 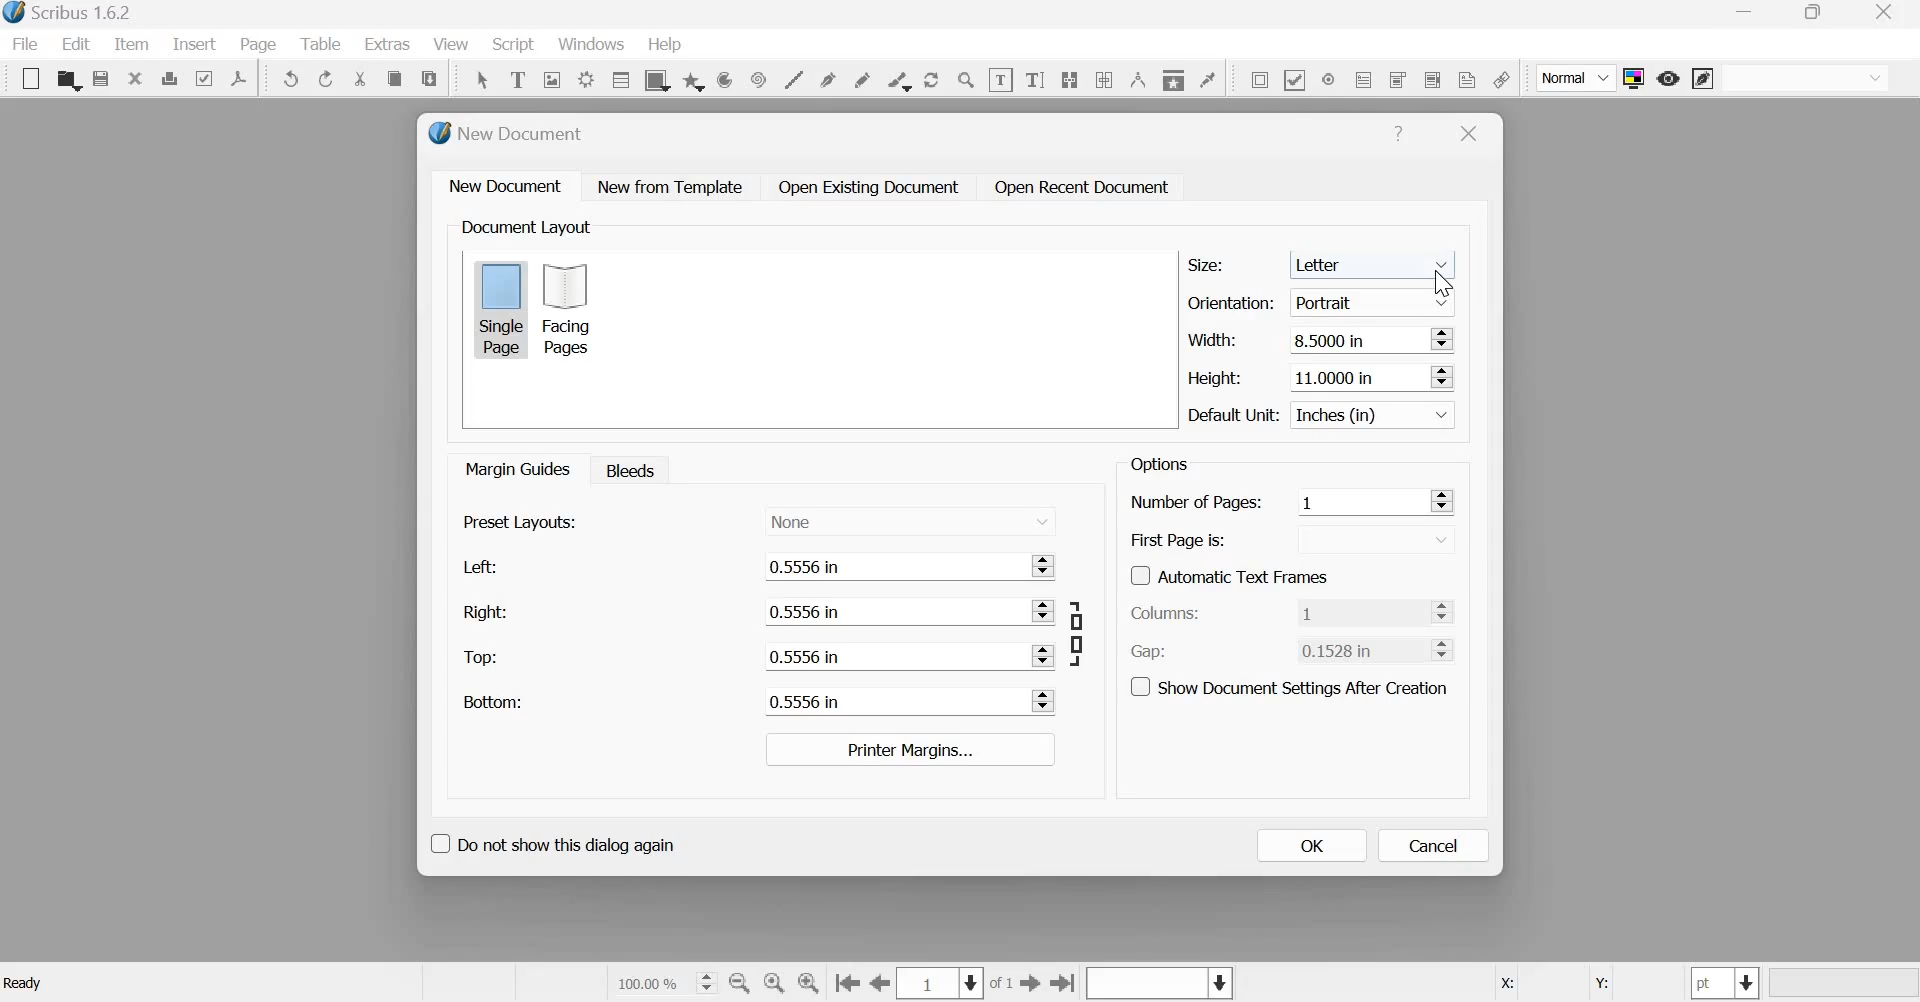 What do you see at coordinates (1206, 265) in the screenshot?
I see `Size: ` at bounding box center [1206, 265].